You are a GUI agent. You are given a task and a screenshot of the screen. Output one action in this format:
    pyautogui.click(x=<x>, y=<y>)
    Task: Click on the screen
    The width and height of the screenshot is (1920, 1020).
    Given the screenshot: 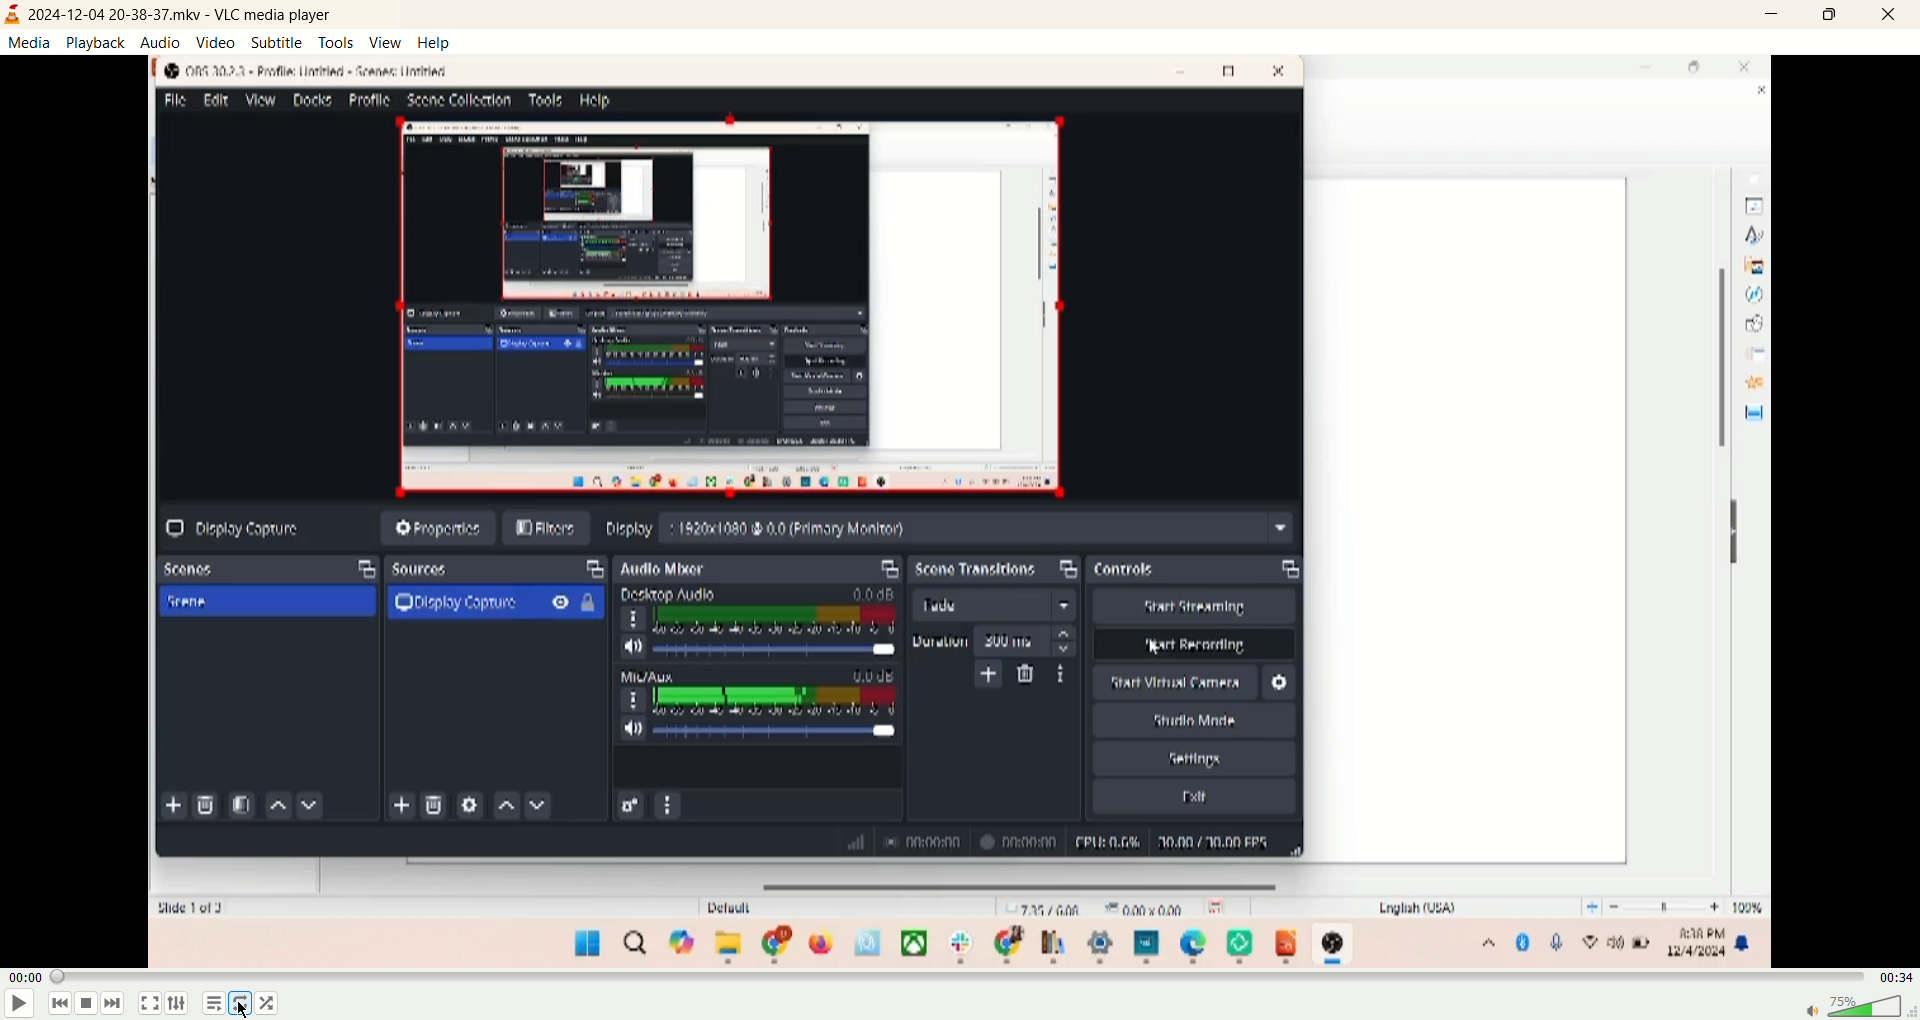 What is the action you would take?
    pyautogui.click(x=961, y=512)
    